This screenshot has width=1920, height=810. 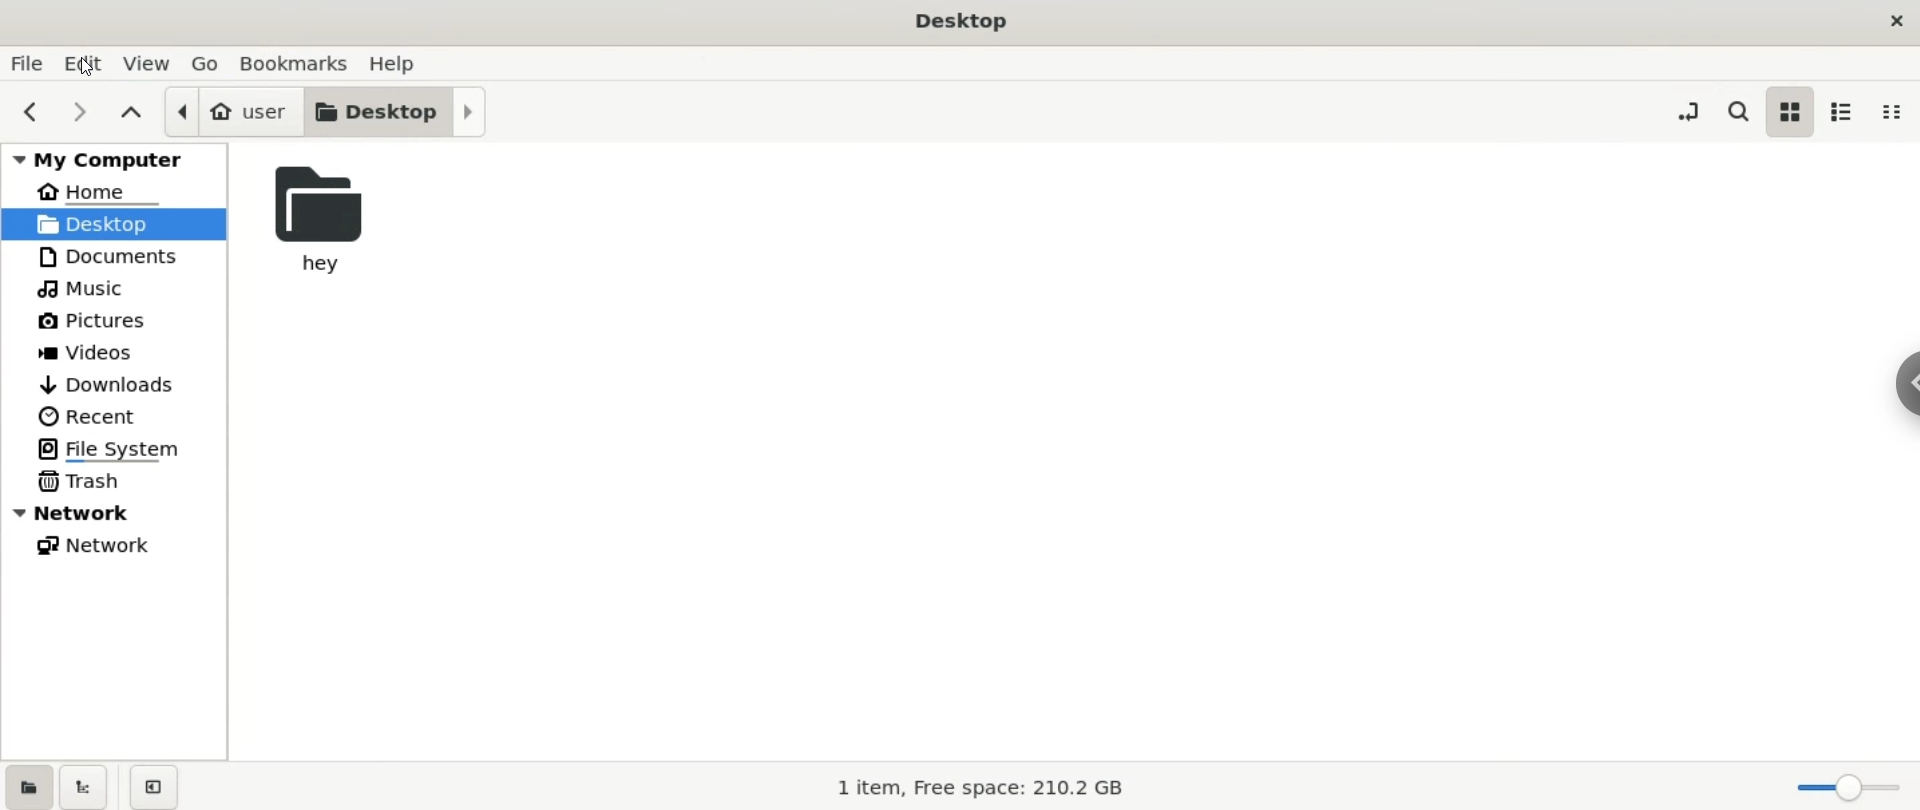 I want to click on trash, so click(x=90, y=483).